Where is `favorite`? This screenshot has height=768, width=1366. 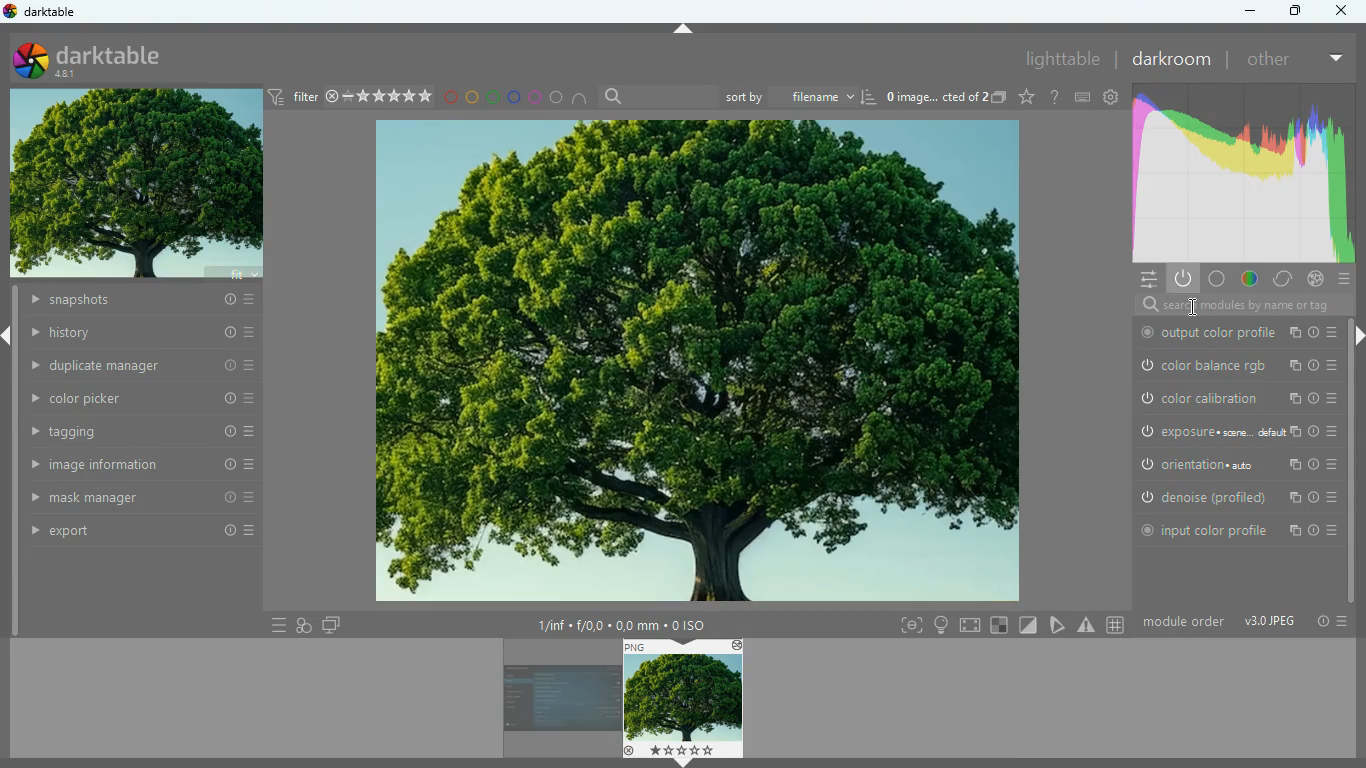 favorite is located at coordinates (1025, 99).